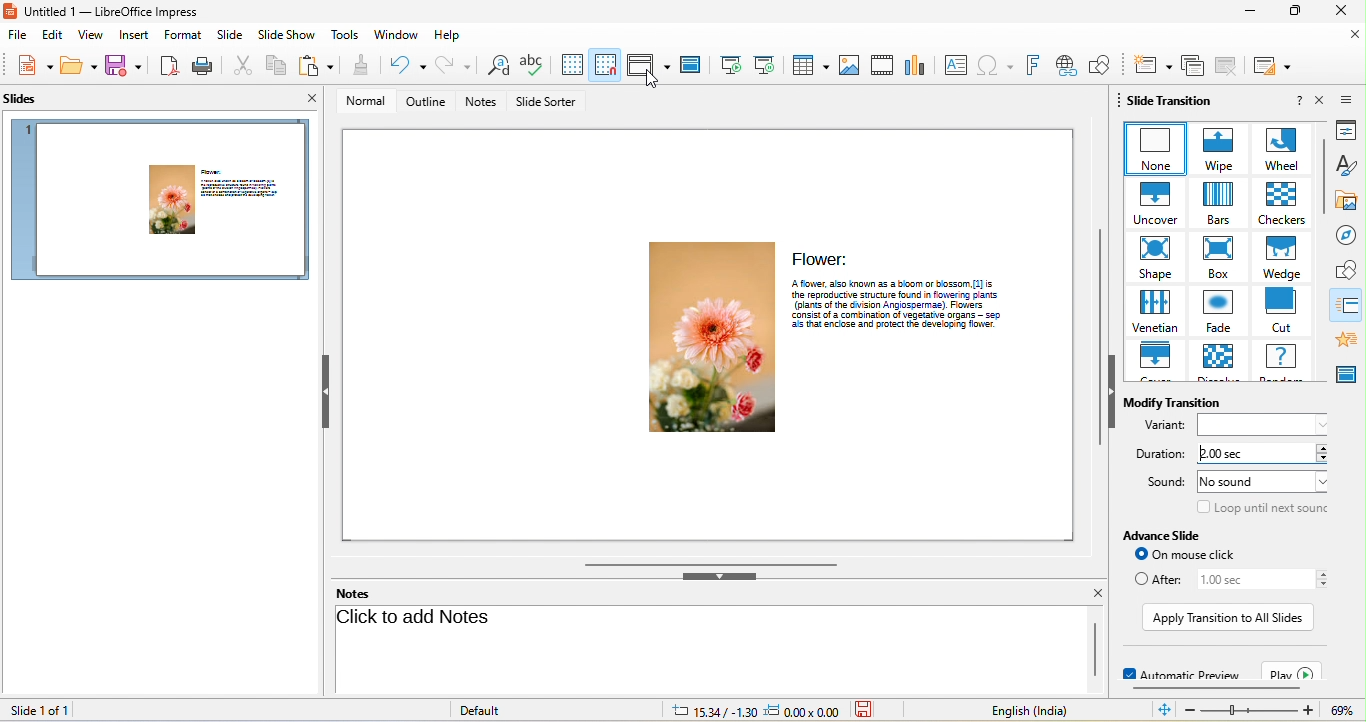 This screenshot has height=722, width=1366. Describe the element at coordinates (1324, 175) in the screenshot. I see `vertical scroll bar` at that location.